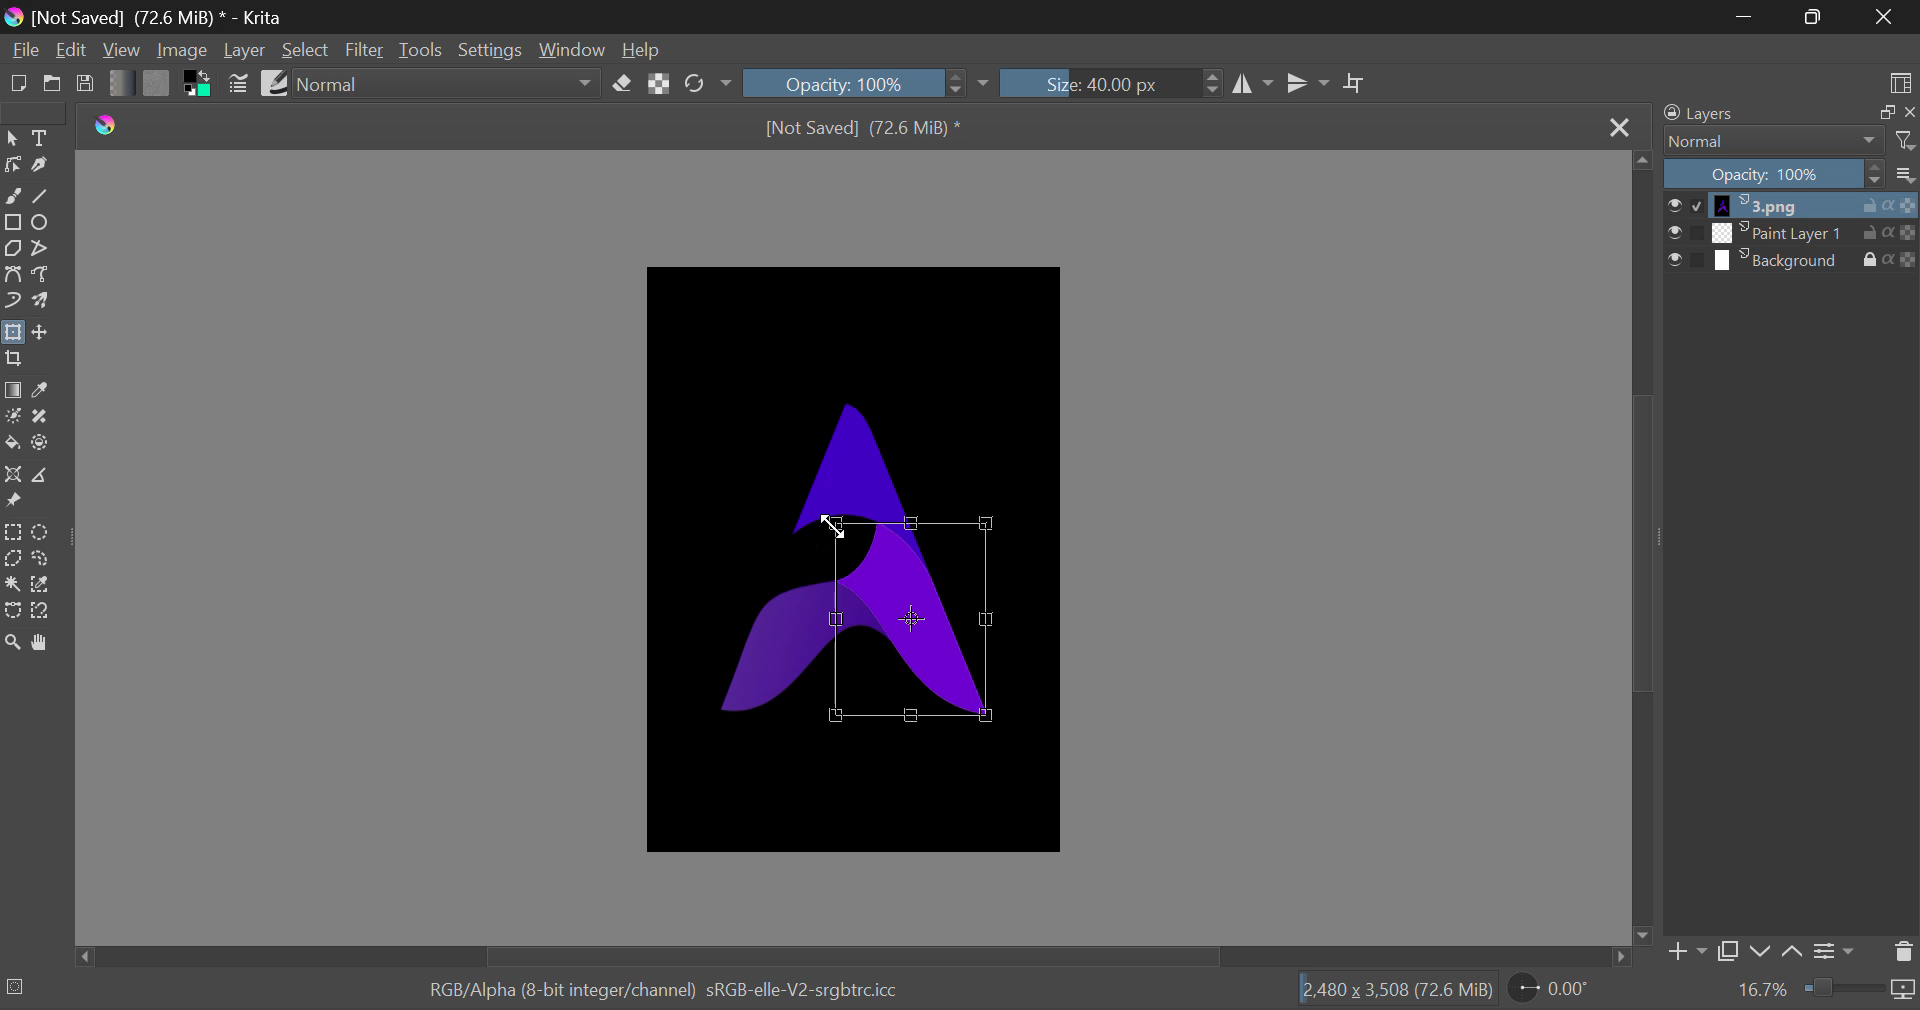 The height and width of the screenshot is (1010, 1920). I want to click on up Movement of Layer, so click(1792, 951).